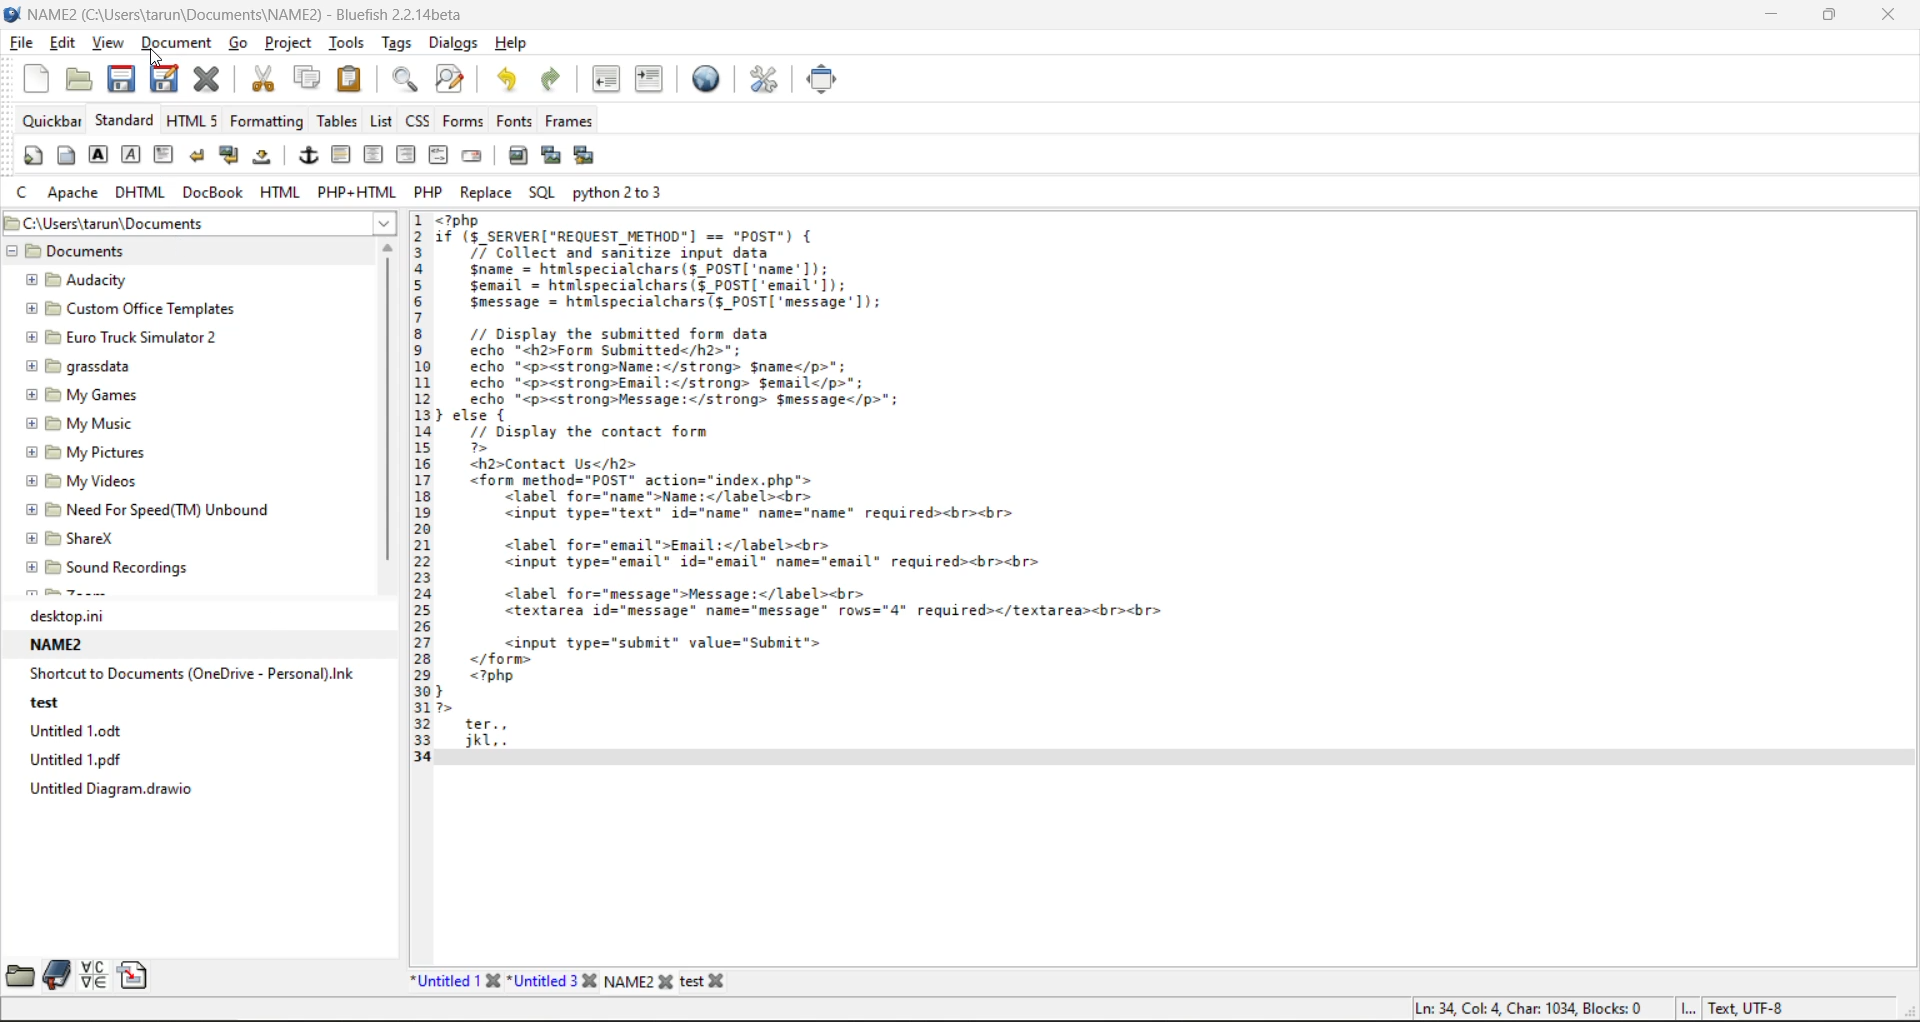 The height and width of the screenshot is (1022, 1920). Describe the element at coordinates (516, 156) in the screenshot. I see `insert image` at that location.